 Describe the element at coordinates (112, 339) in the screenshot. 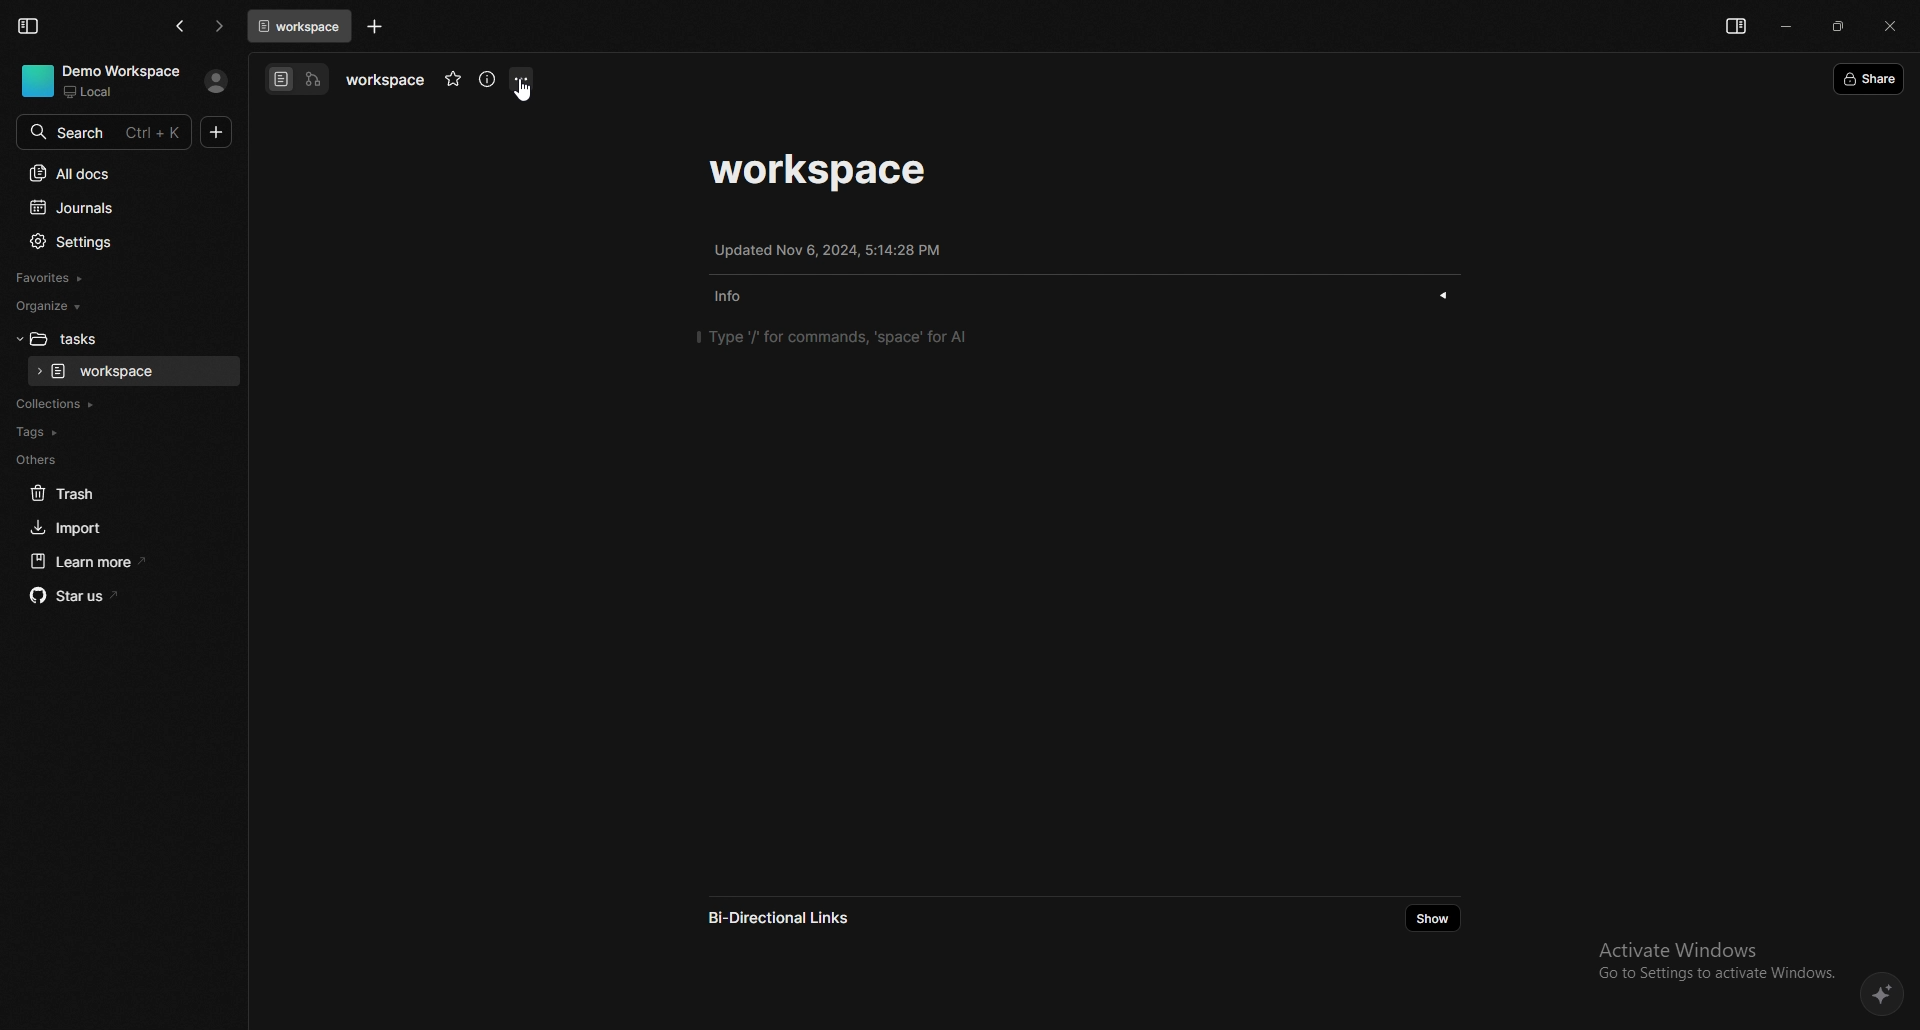

I see `folder` at that location.